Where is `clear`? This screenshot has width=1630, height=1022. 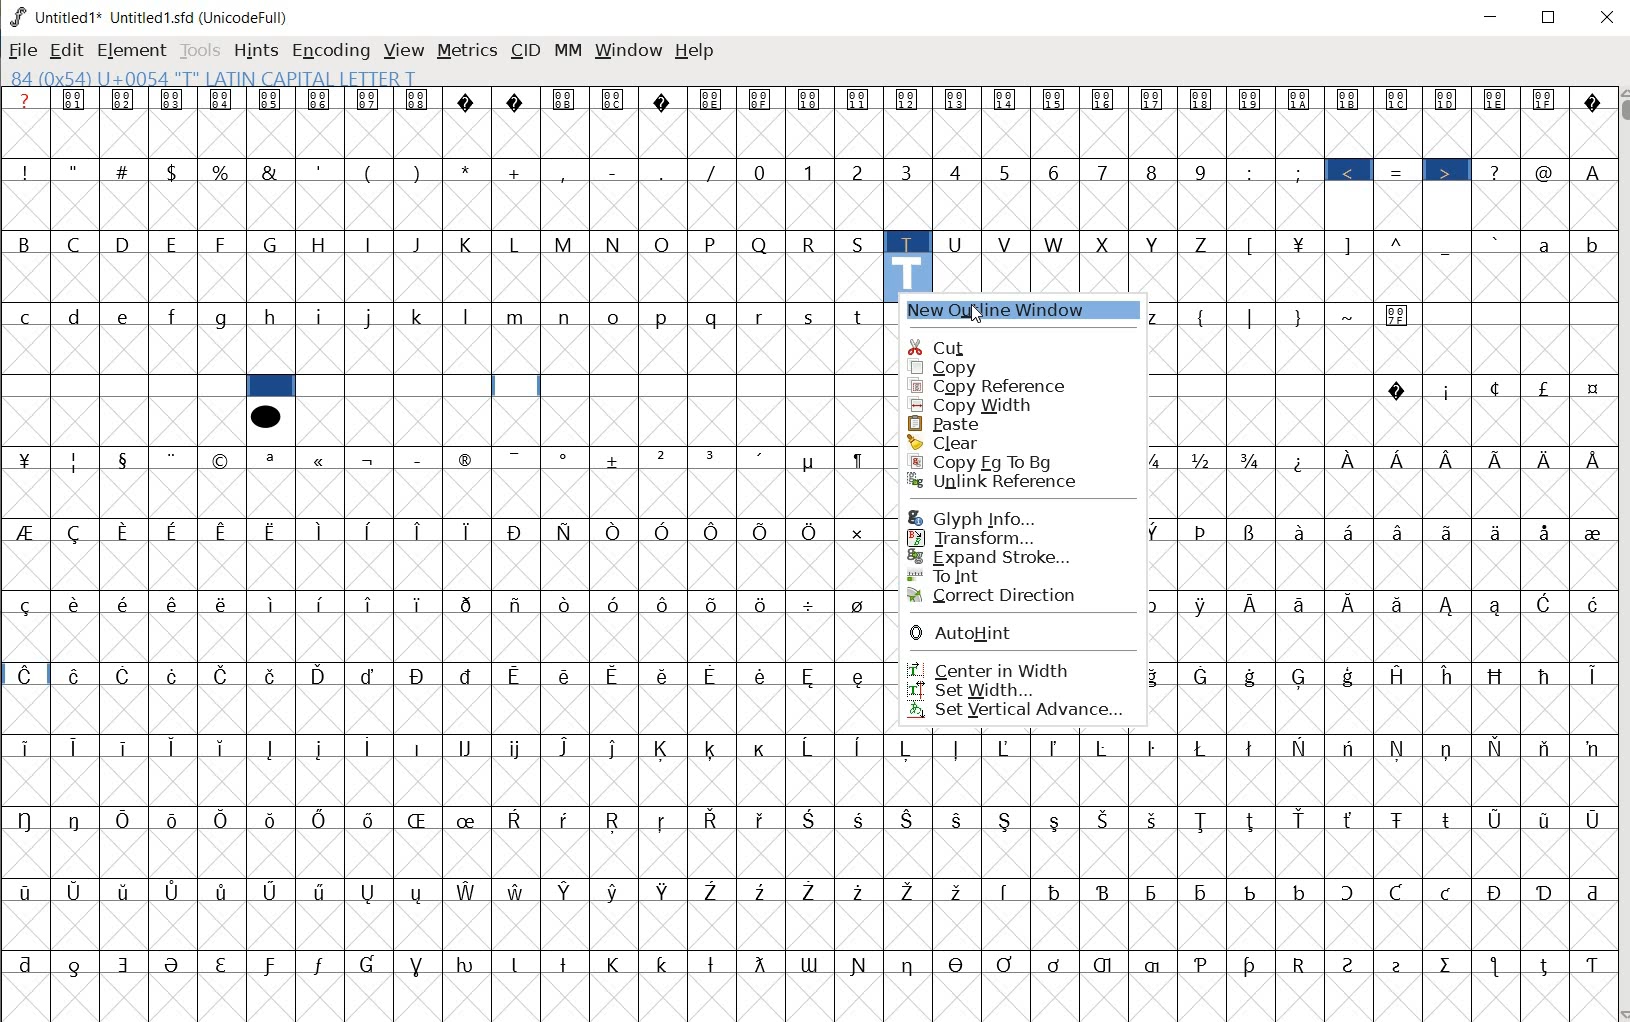
clear is located at coordinates (1000, 442).